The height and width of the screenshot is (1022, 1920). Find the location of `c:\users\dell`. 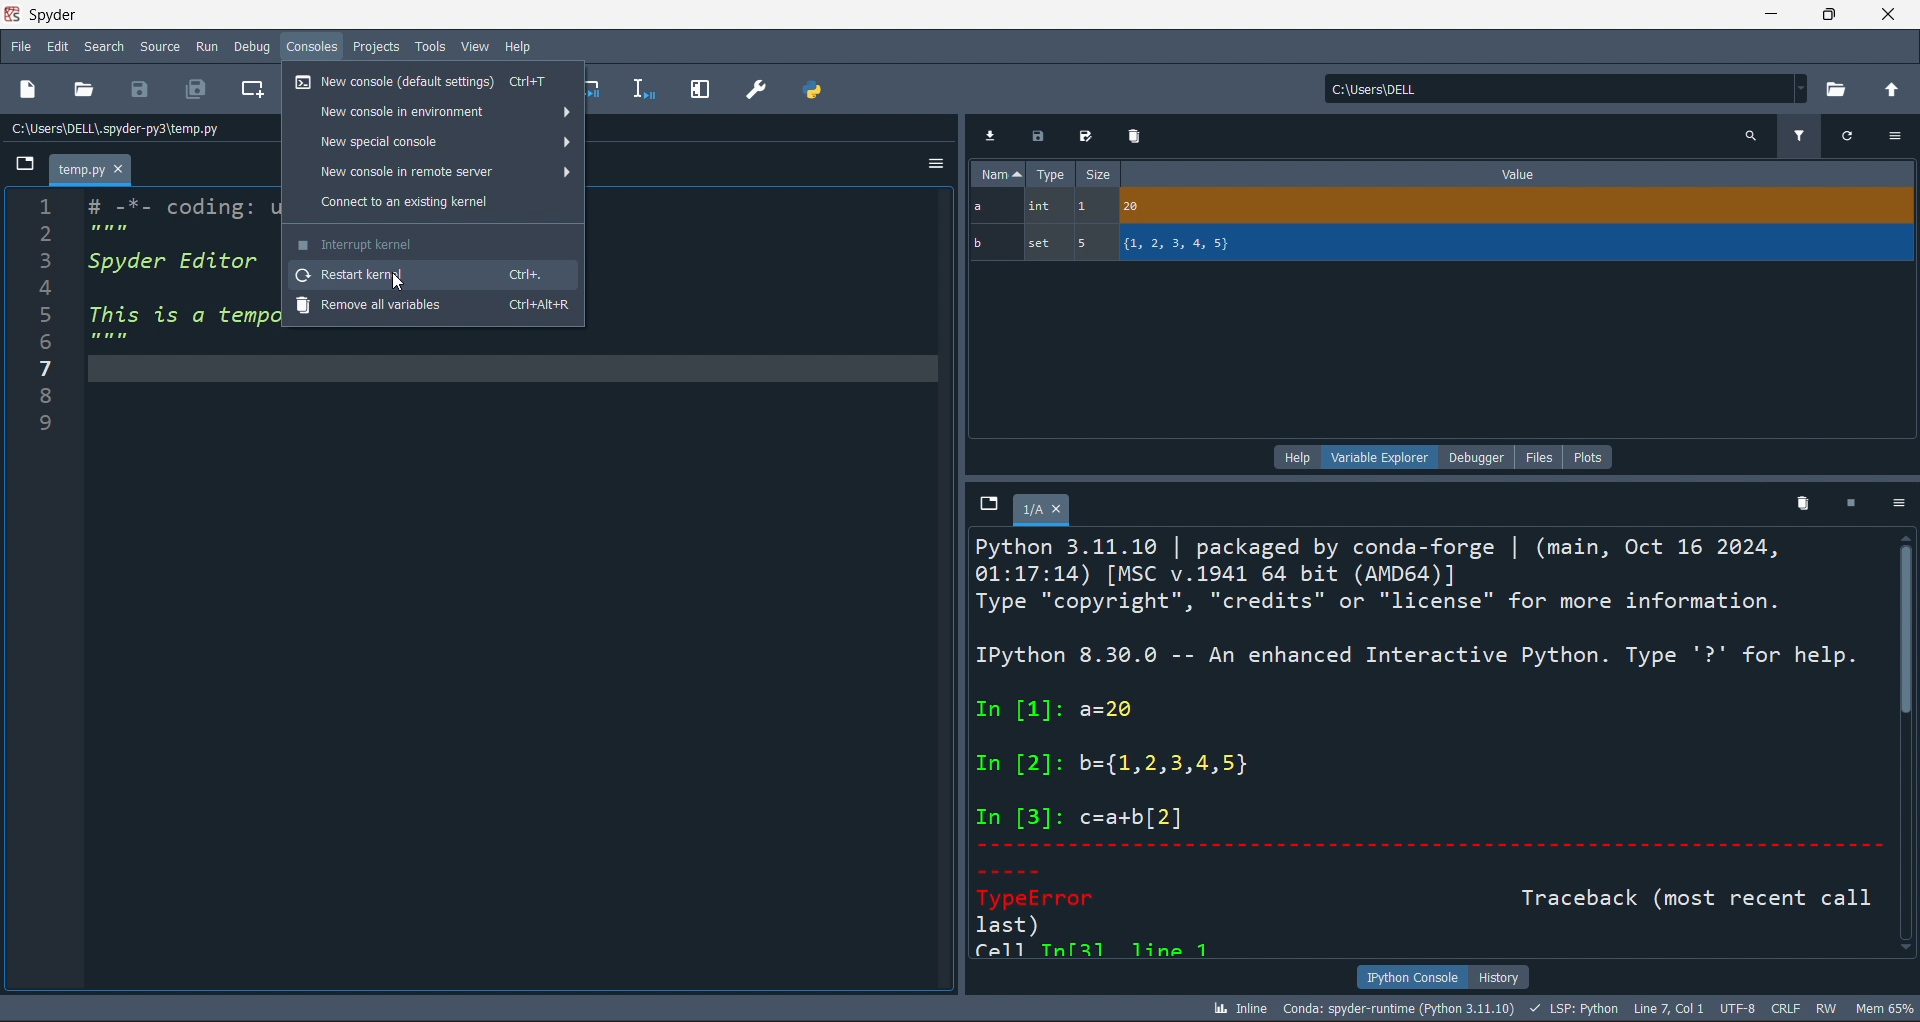

c:\users\dell is located at coordinates (1566, 85).